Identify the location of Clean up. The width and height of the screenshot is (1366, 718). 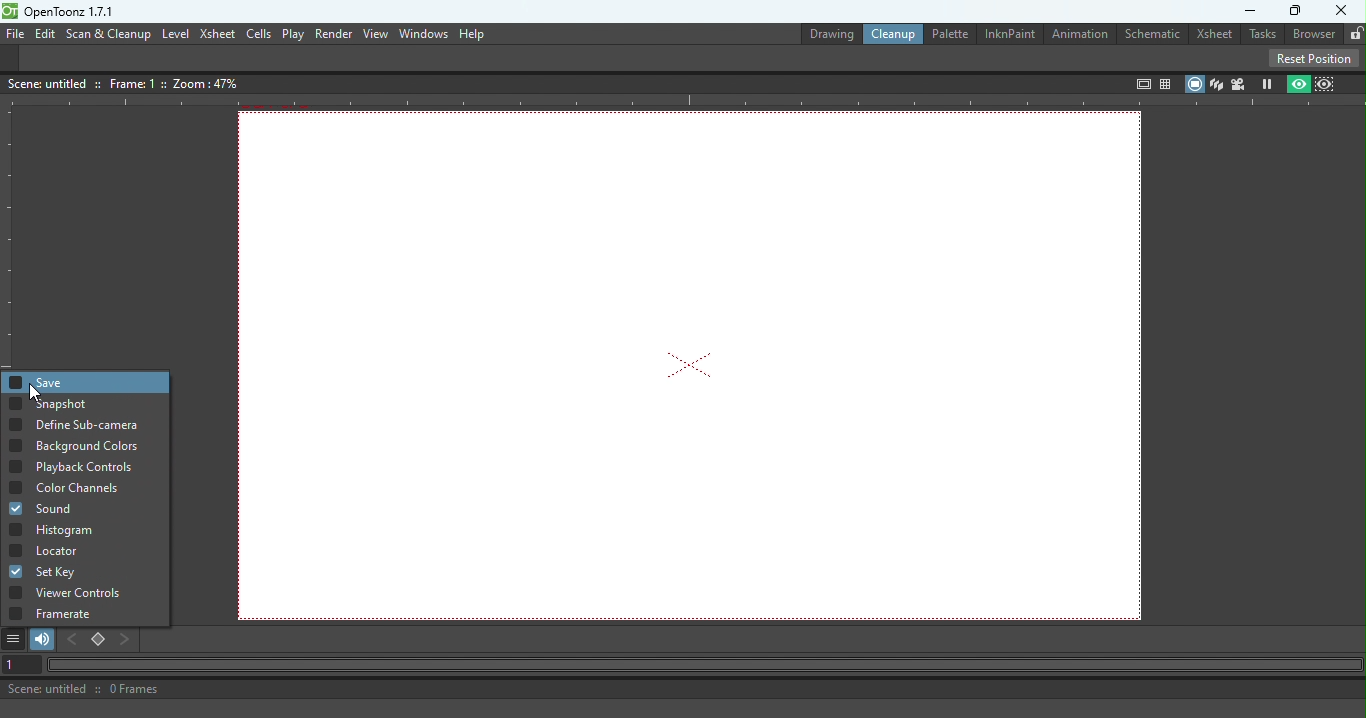
(890, 34).